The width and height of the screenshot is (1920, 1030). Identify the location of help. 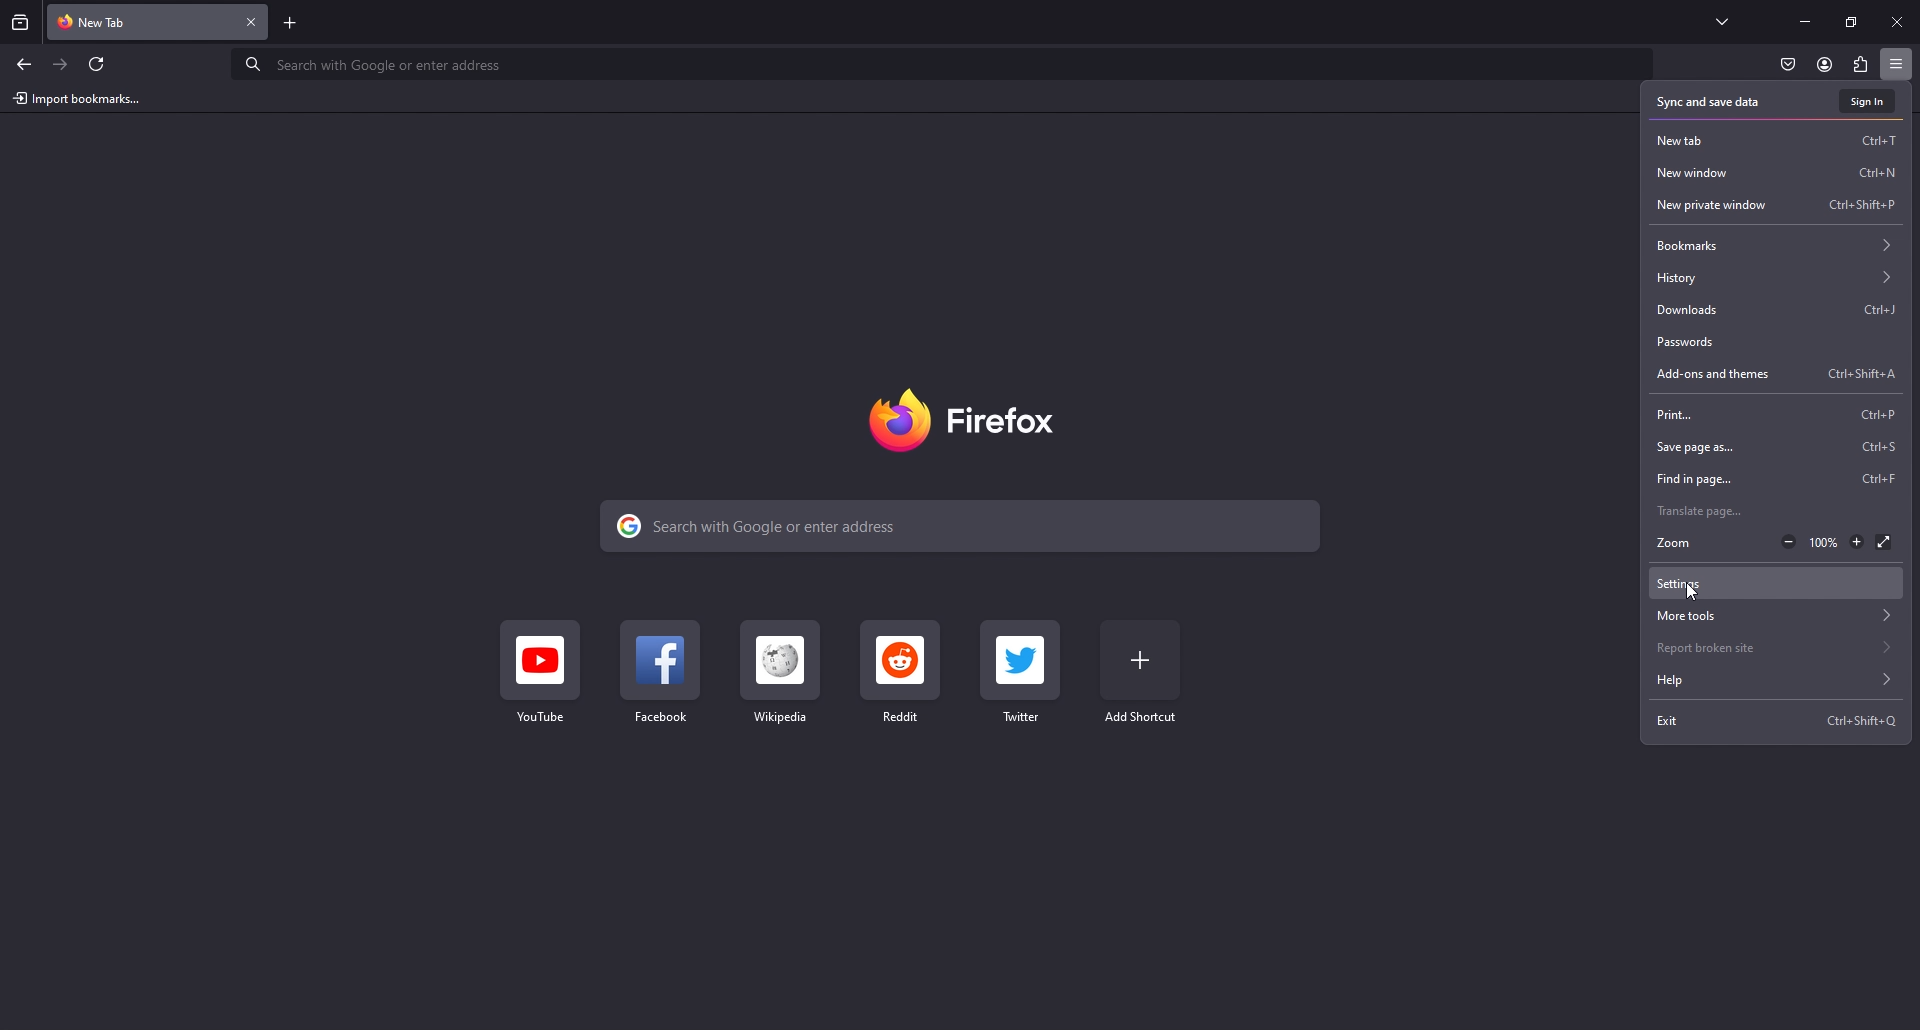
(1772, 681).